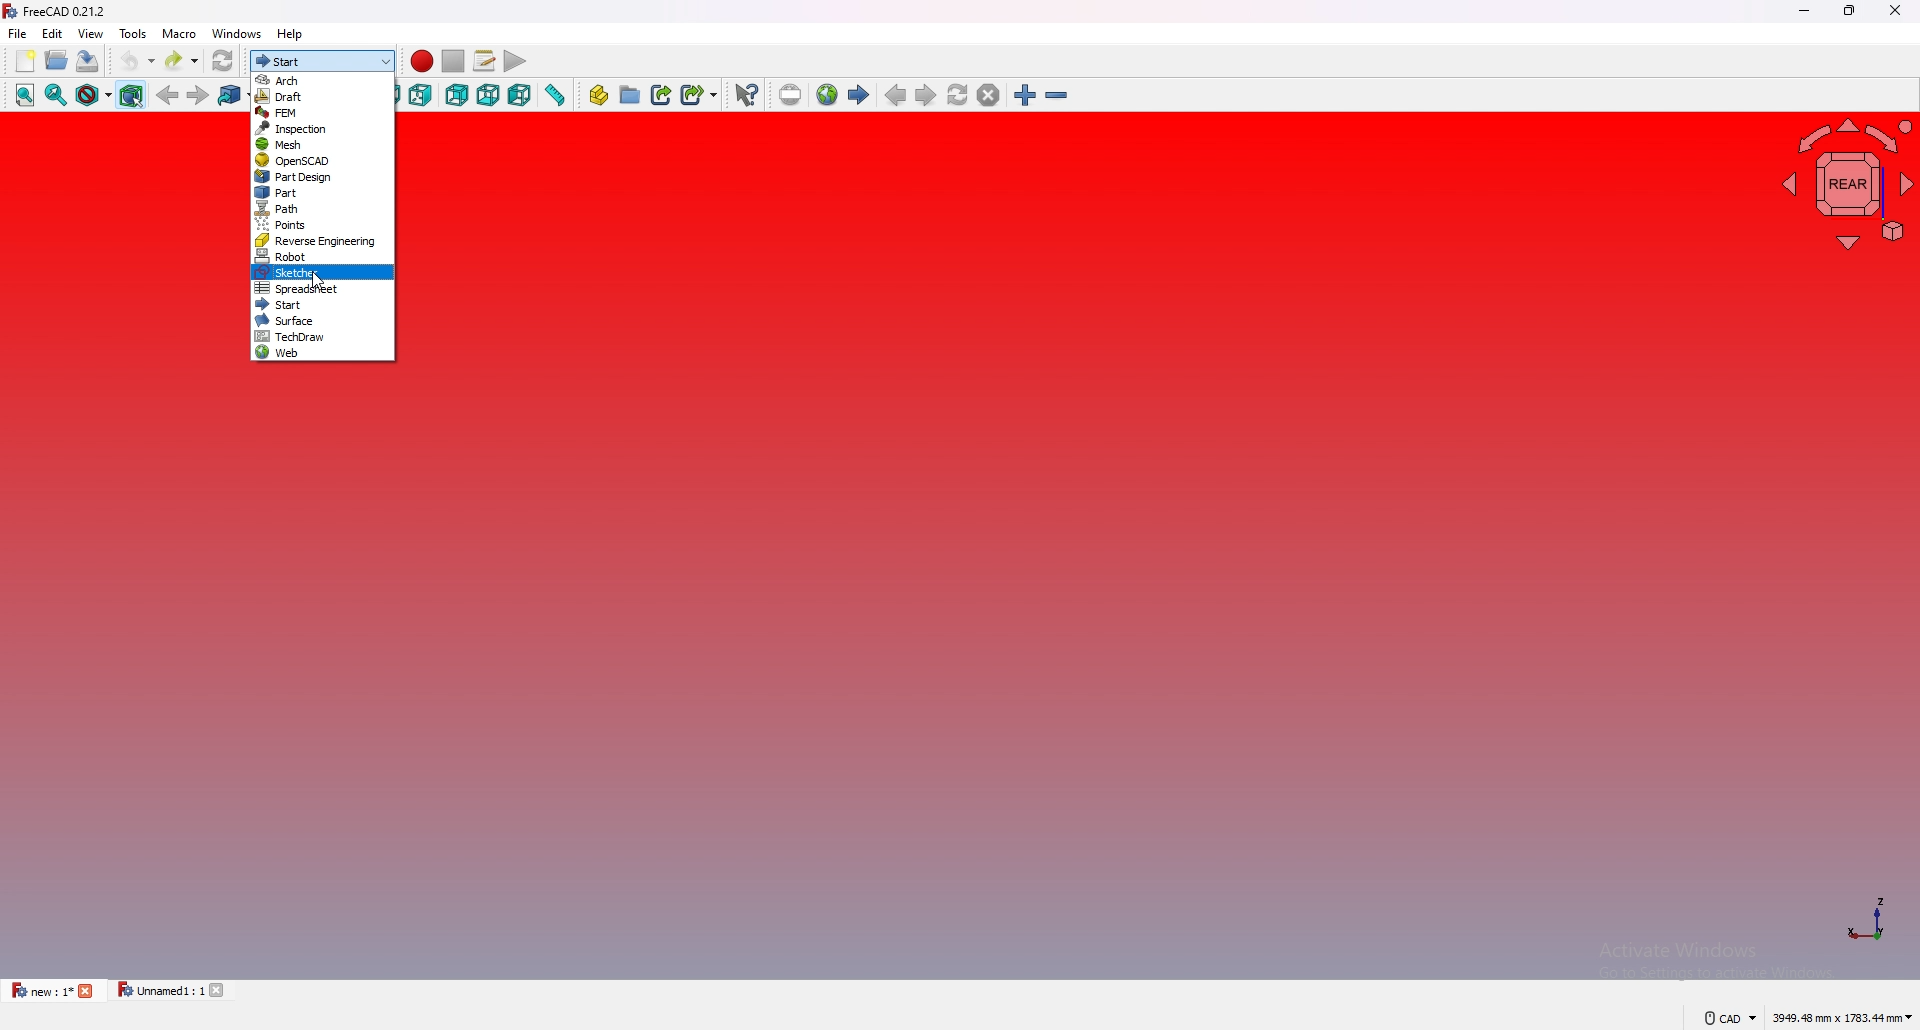  Describe the element at coordinates (700, 95) in the screenshot. I see `create sub link` at that location.